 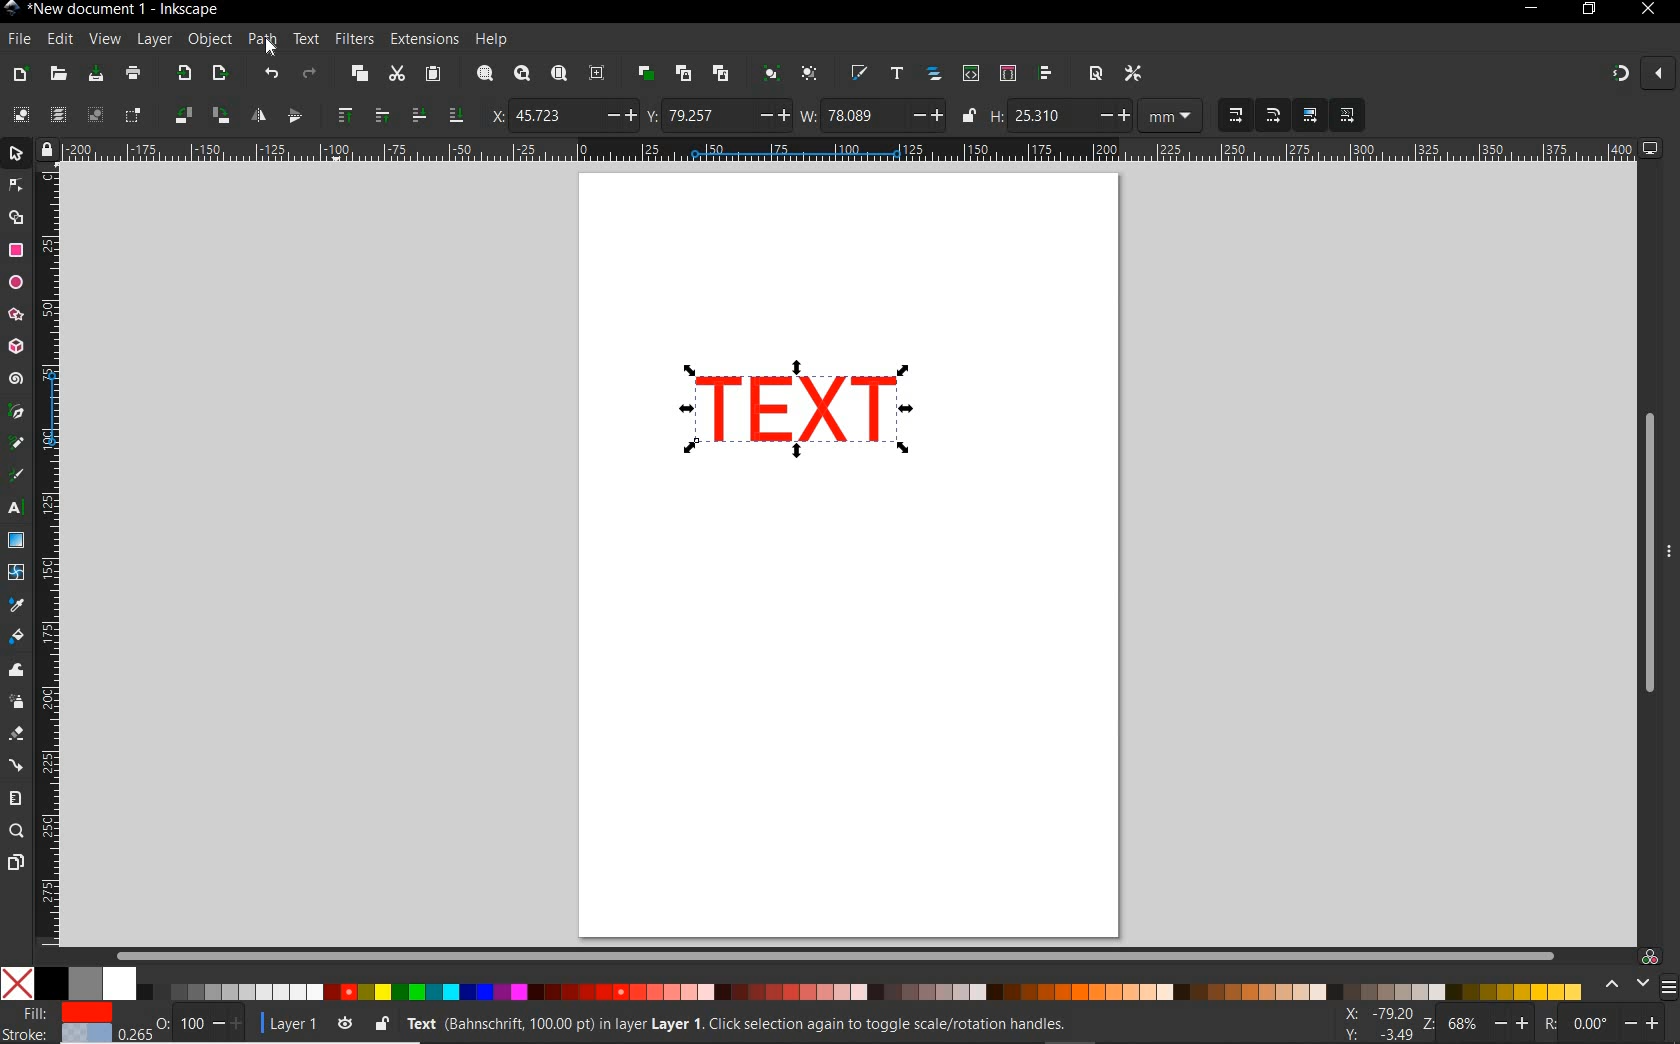 I want to click on CALLIGRAPHY TOOL, so click(x=19, y=477).